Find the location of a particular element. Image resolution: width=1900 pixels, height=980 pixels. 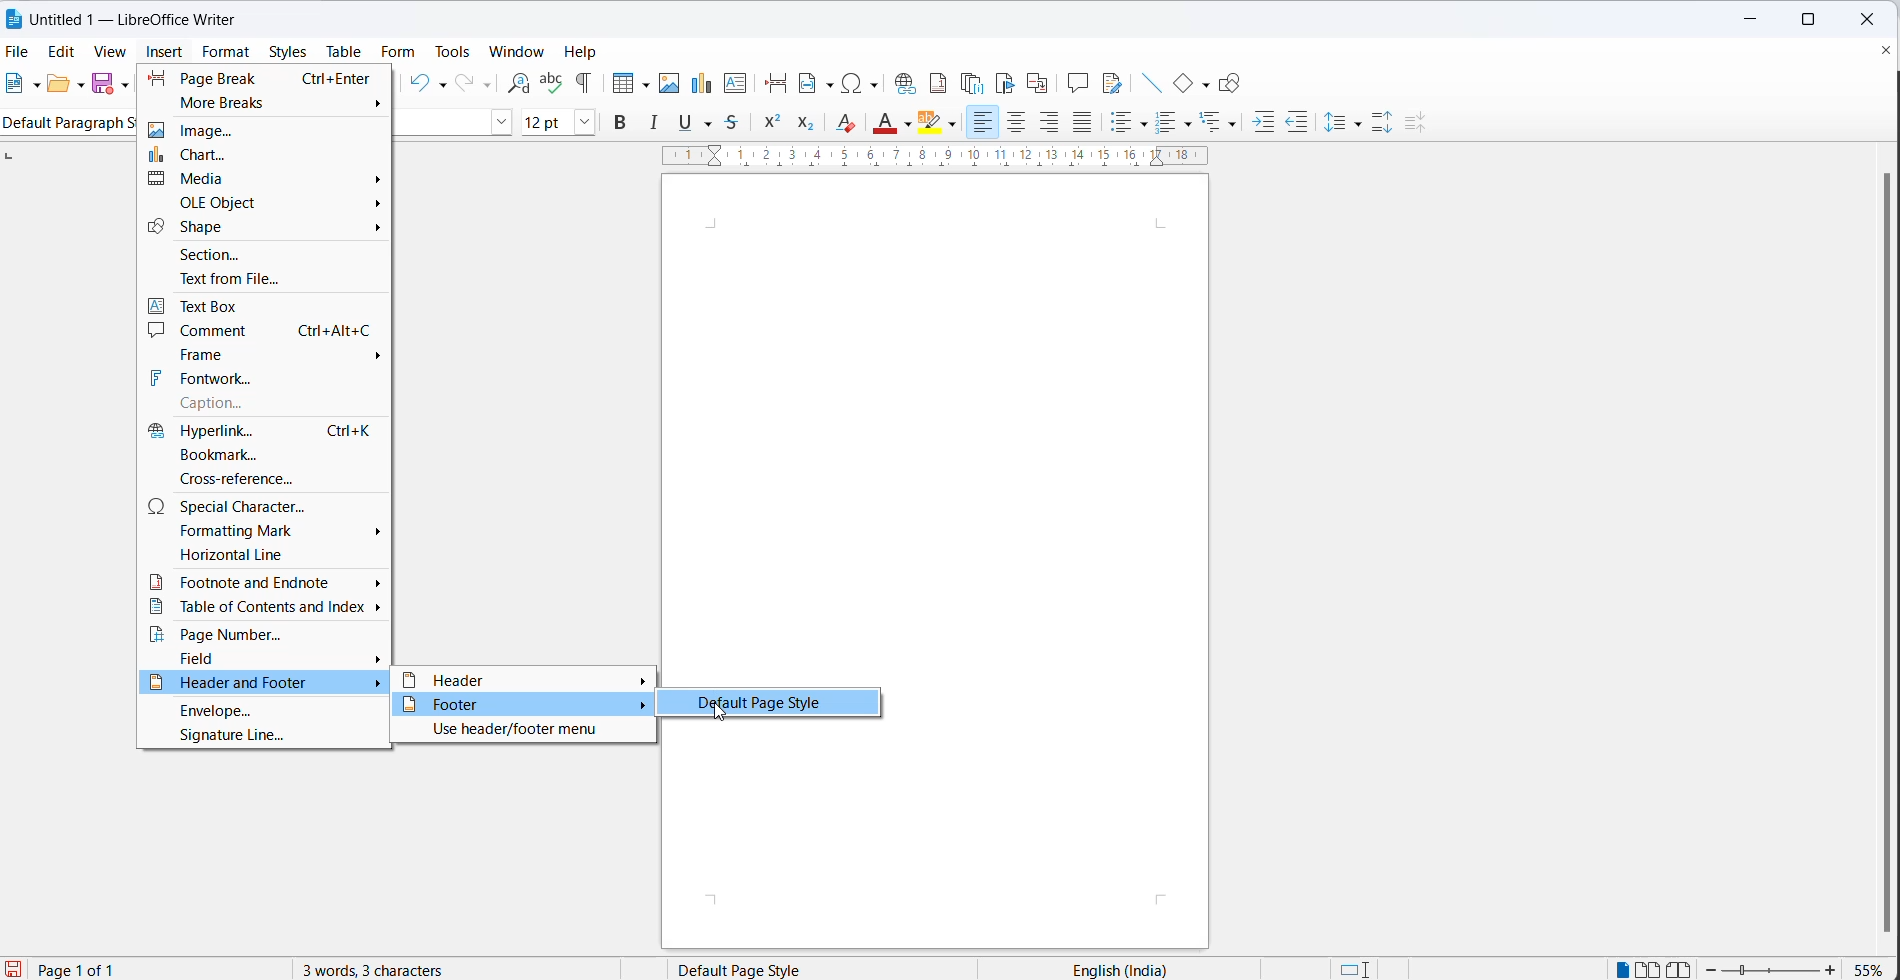

page number is located at coordinates (269, 632).